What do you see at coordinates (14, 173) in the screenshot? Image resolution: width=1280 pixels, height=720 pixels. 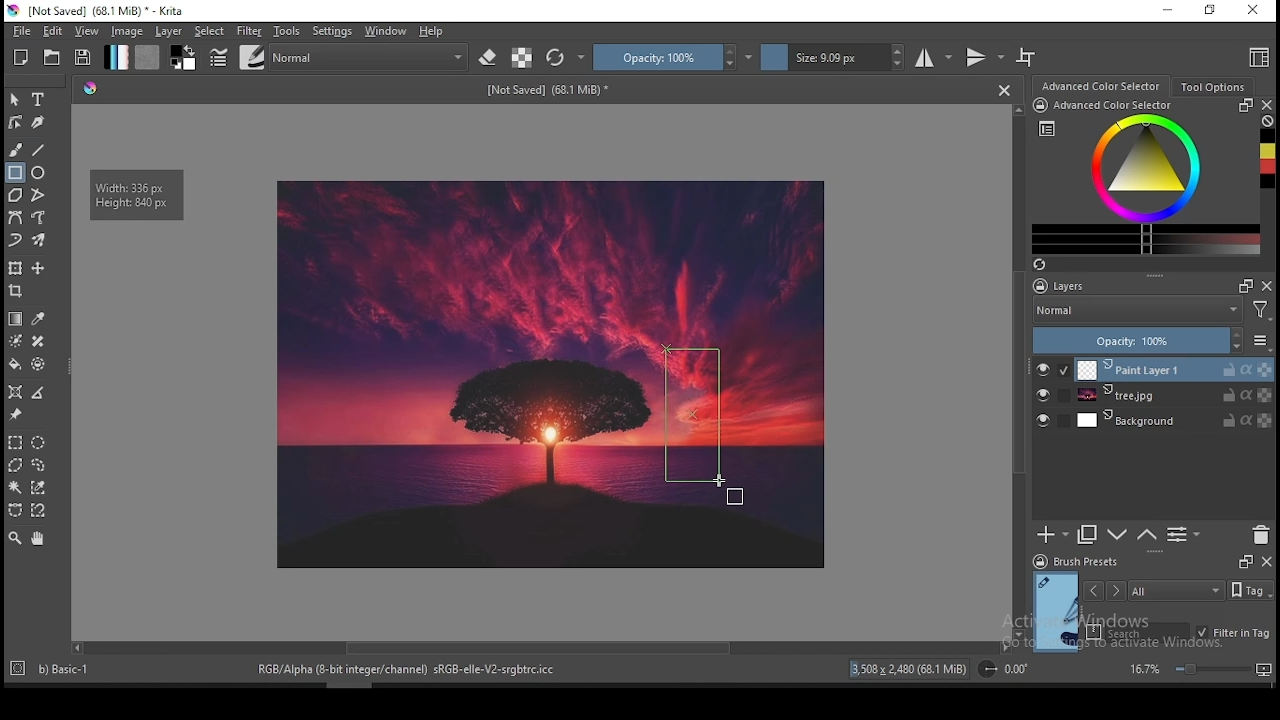 I see `rectangle tool` at bounding box center [14, 173].